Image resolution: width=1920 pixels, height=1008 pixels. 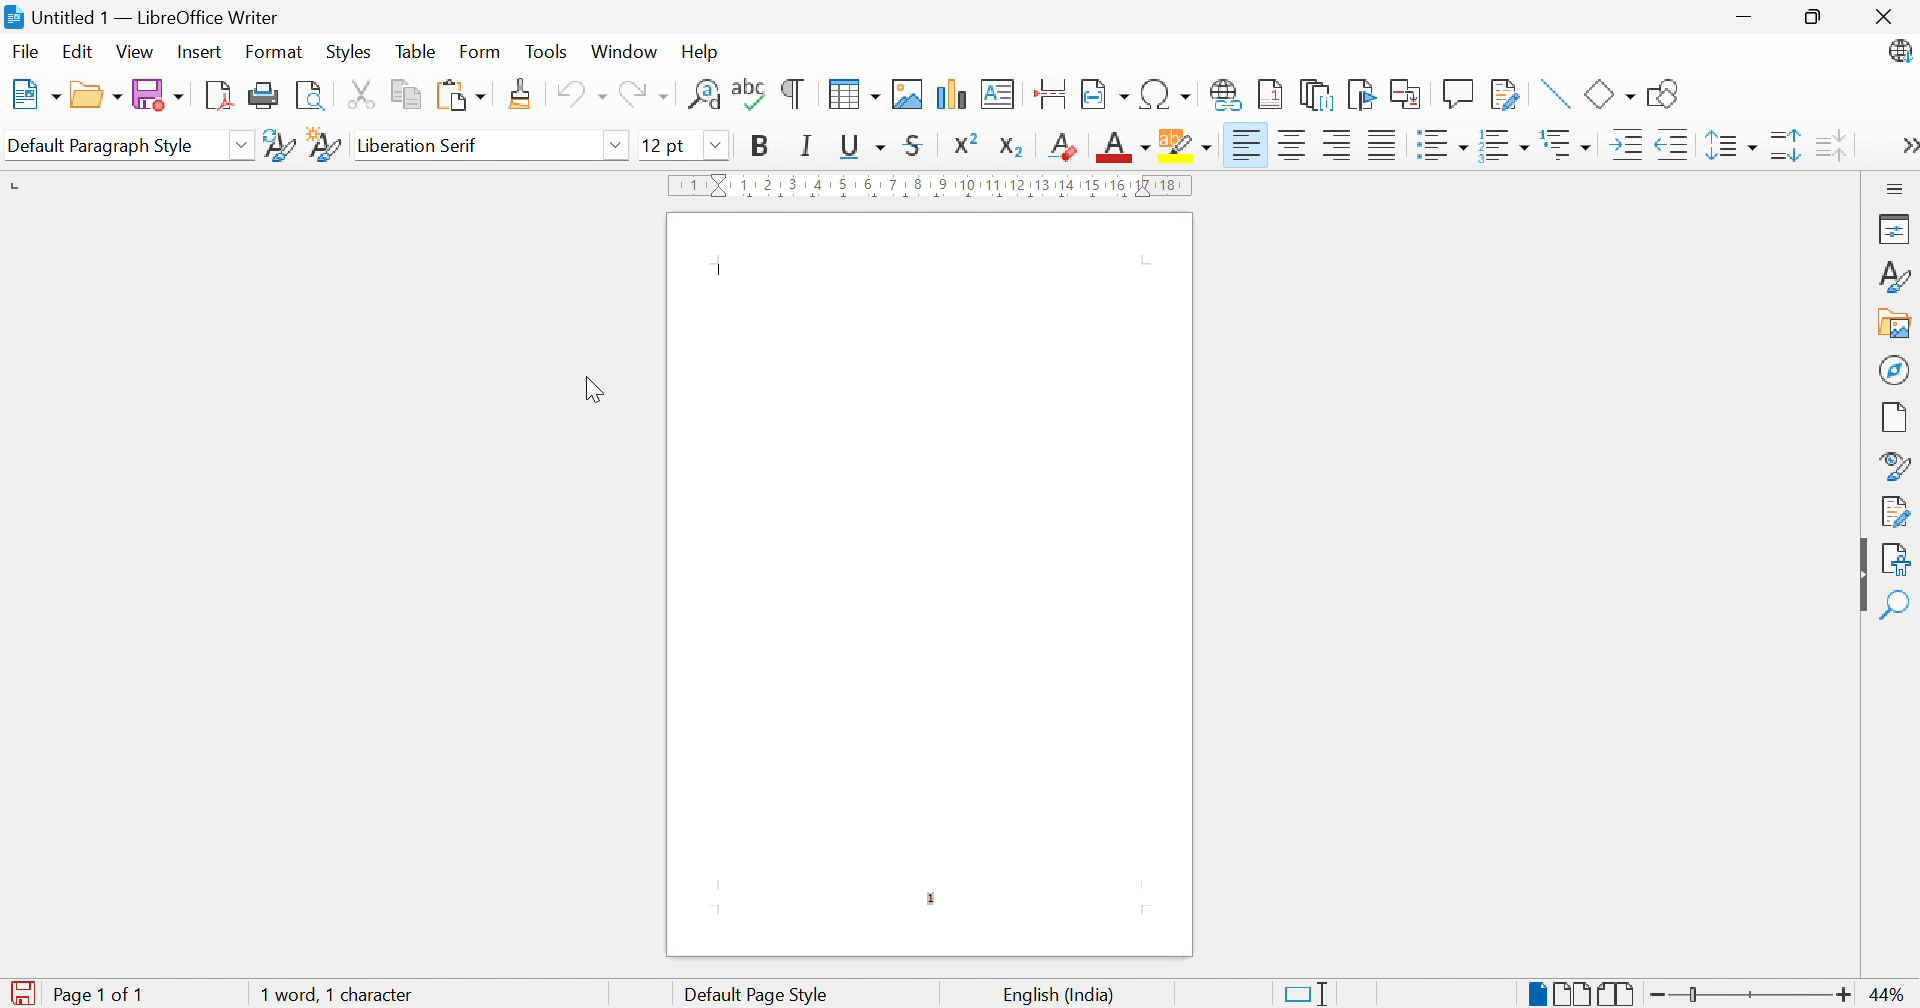 What do you see at coordinates (155, 17) in the screenshot?
I see `Untitled 1 - LibreOffice Writer` at bounding box center [155, 17].